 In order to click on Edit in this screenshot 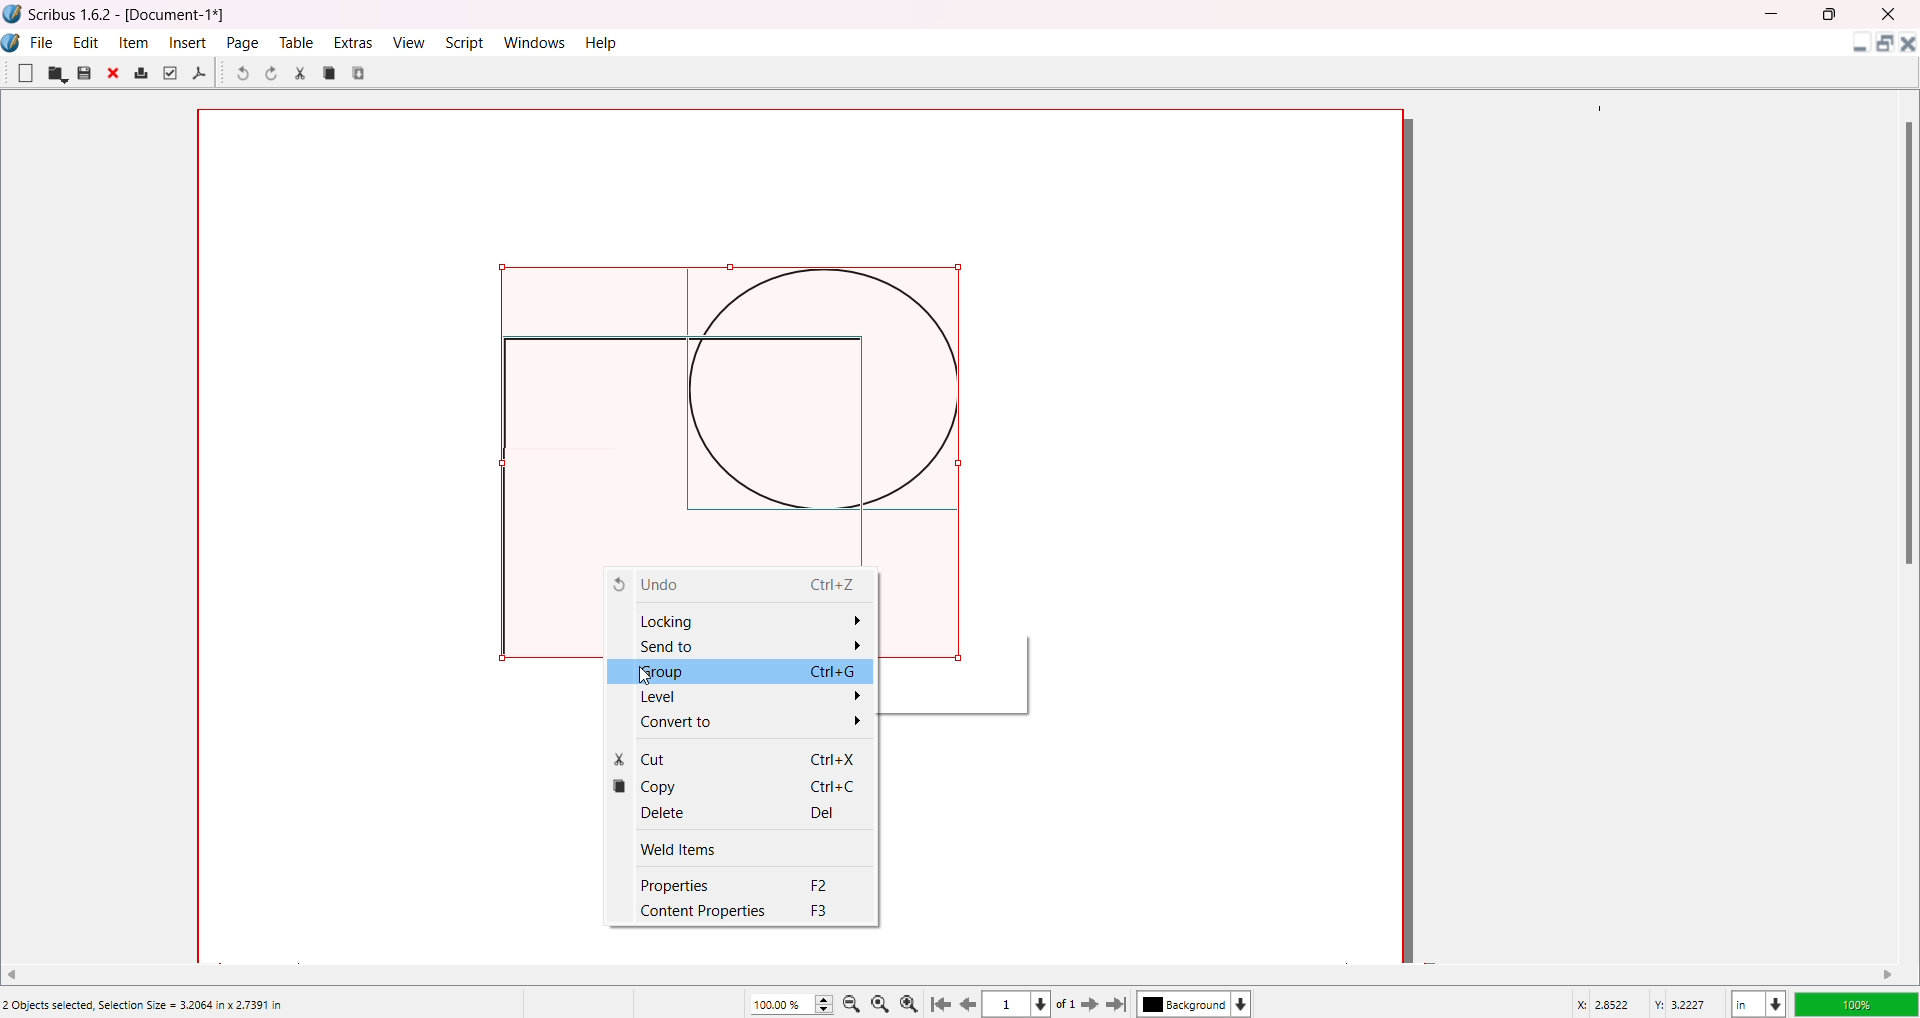, I will do `click(86, 41)`.